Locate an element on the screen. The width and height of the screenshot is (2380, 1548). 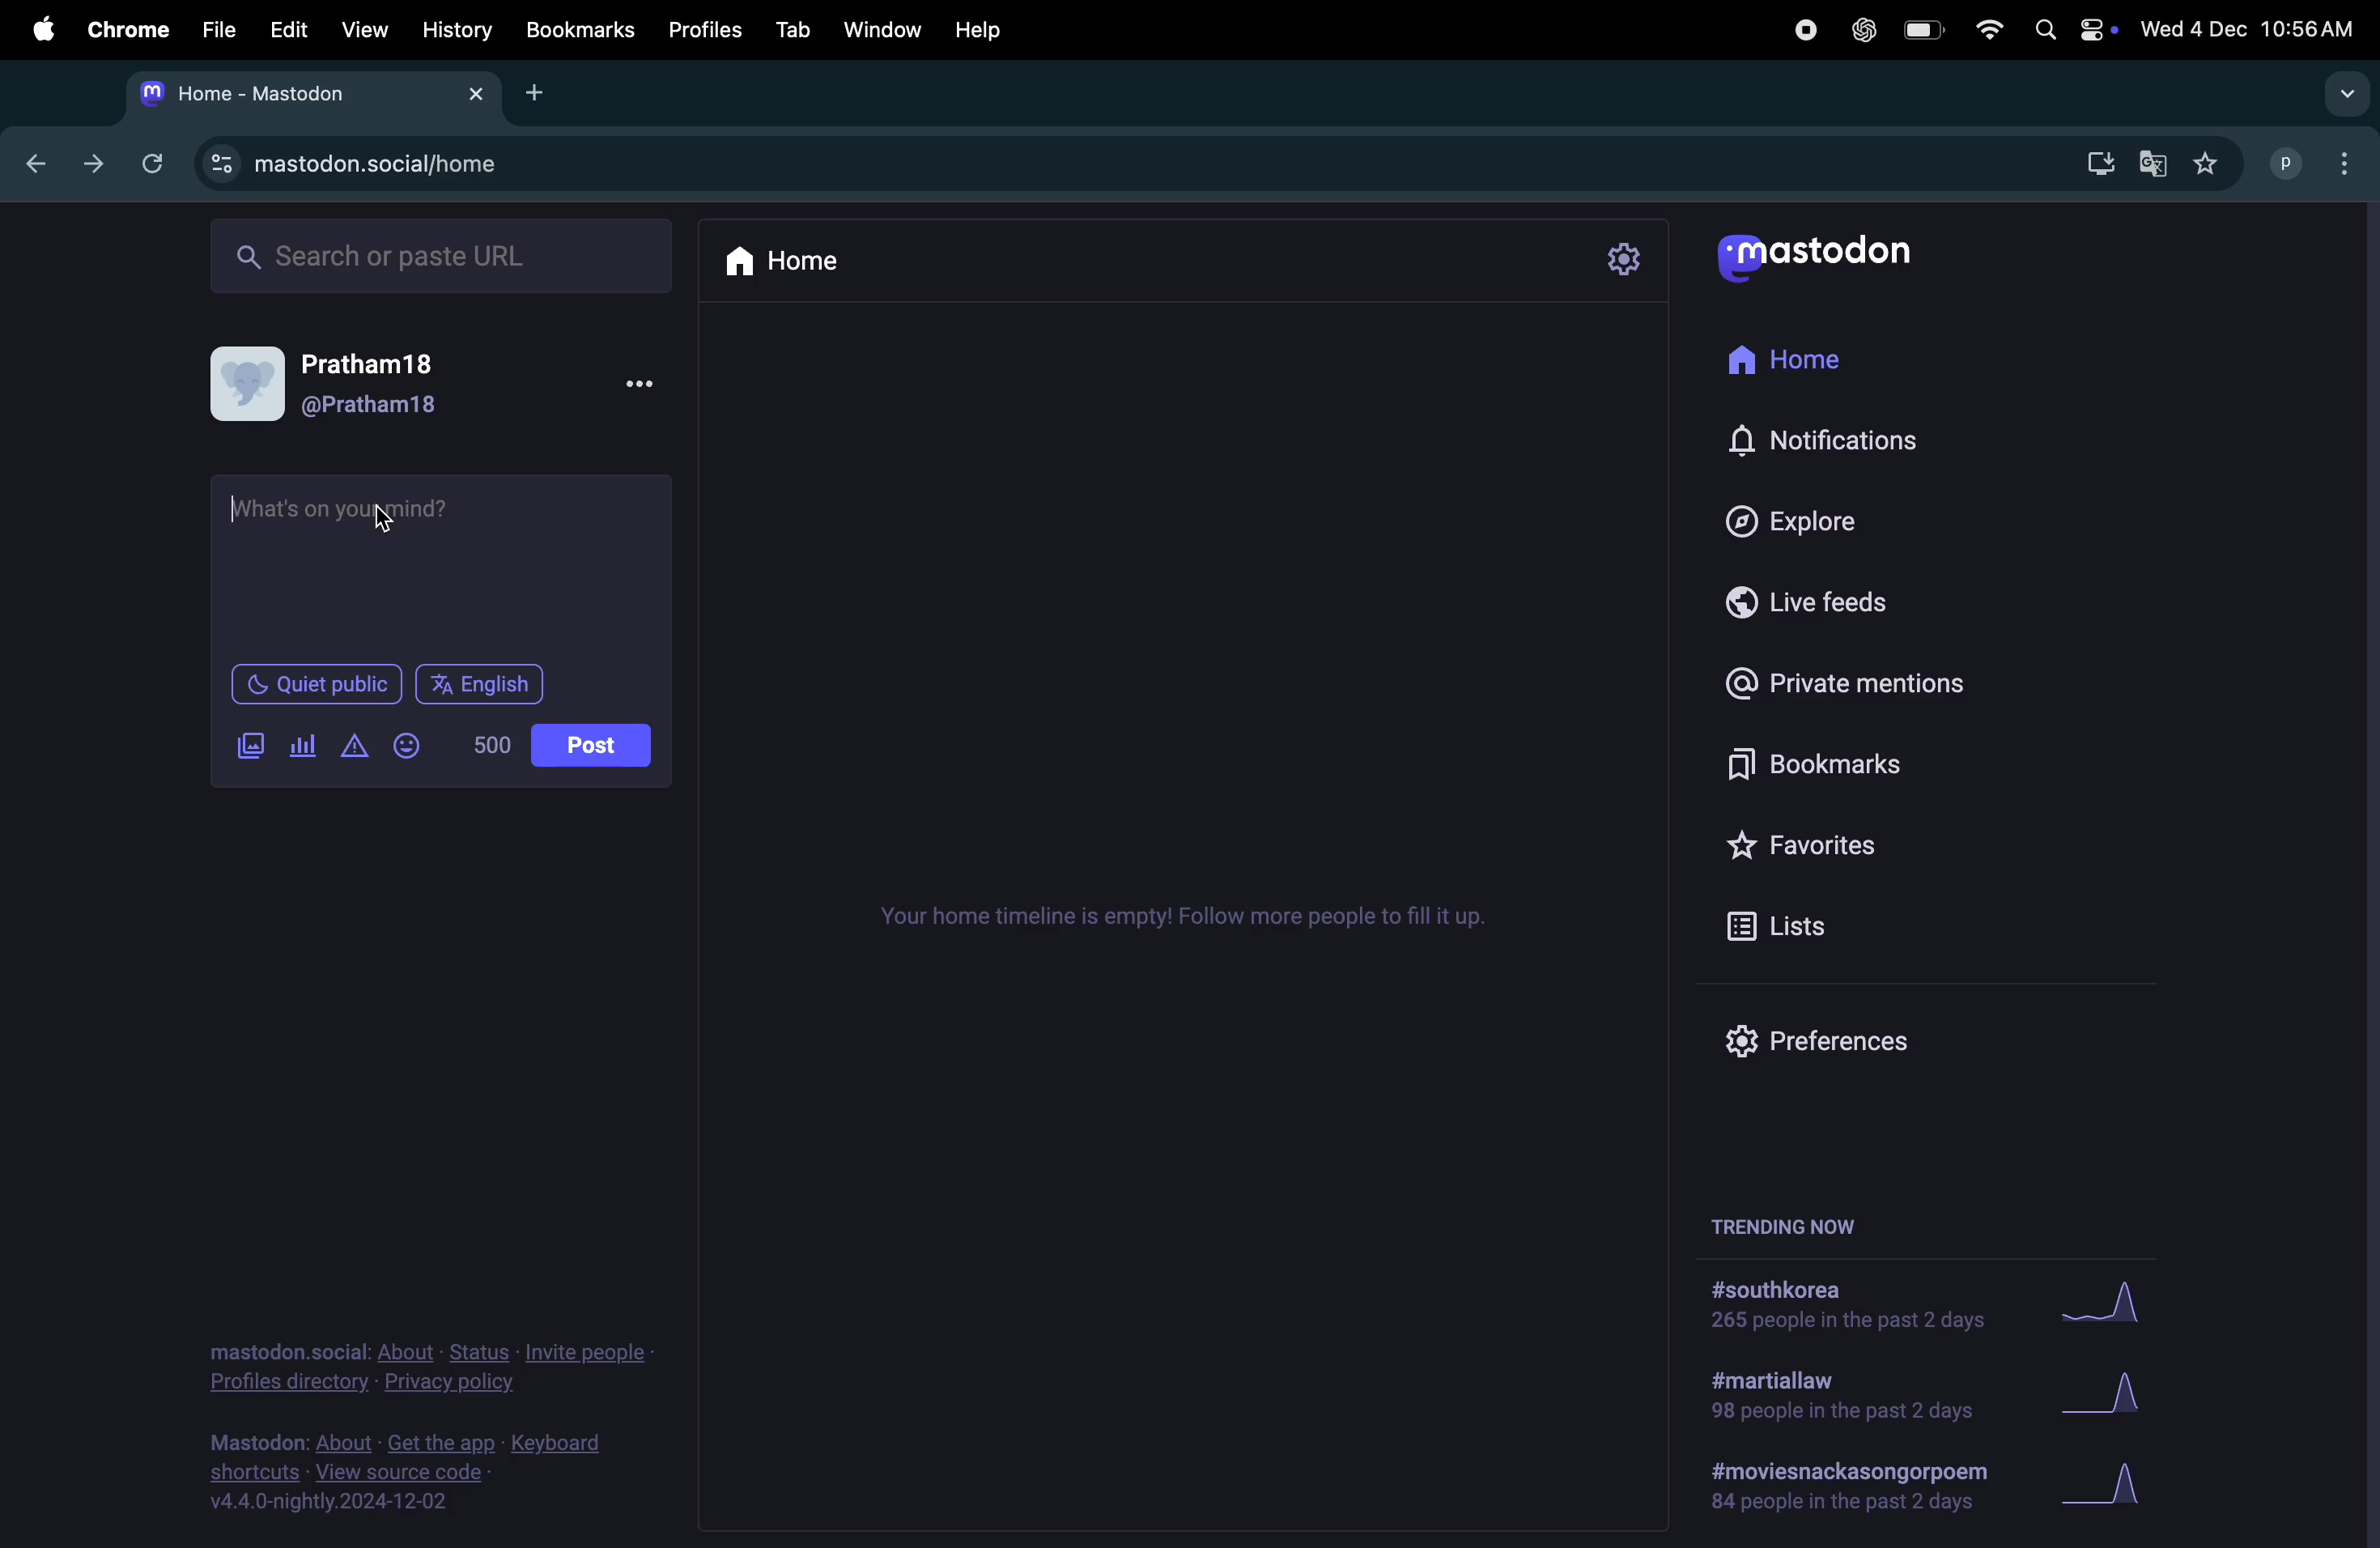
refresh is located at coordinates (158, 160).